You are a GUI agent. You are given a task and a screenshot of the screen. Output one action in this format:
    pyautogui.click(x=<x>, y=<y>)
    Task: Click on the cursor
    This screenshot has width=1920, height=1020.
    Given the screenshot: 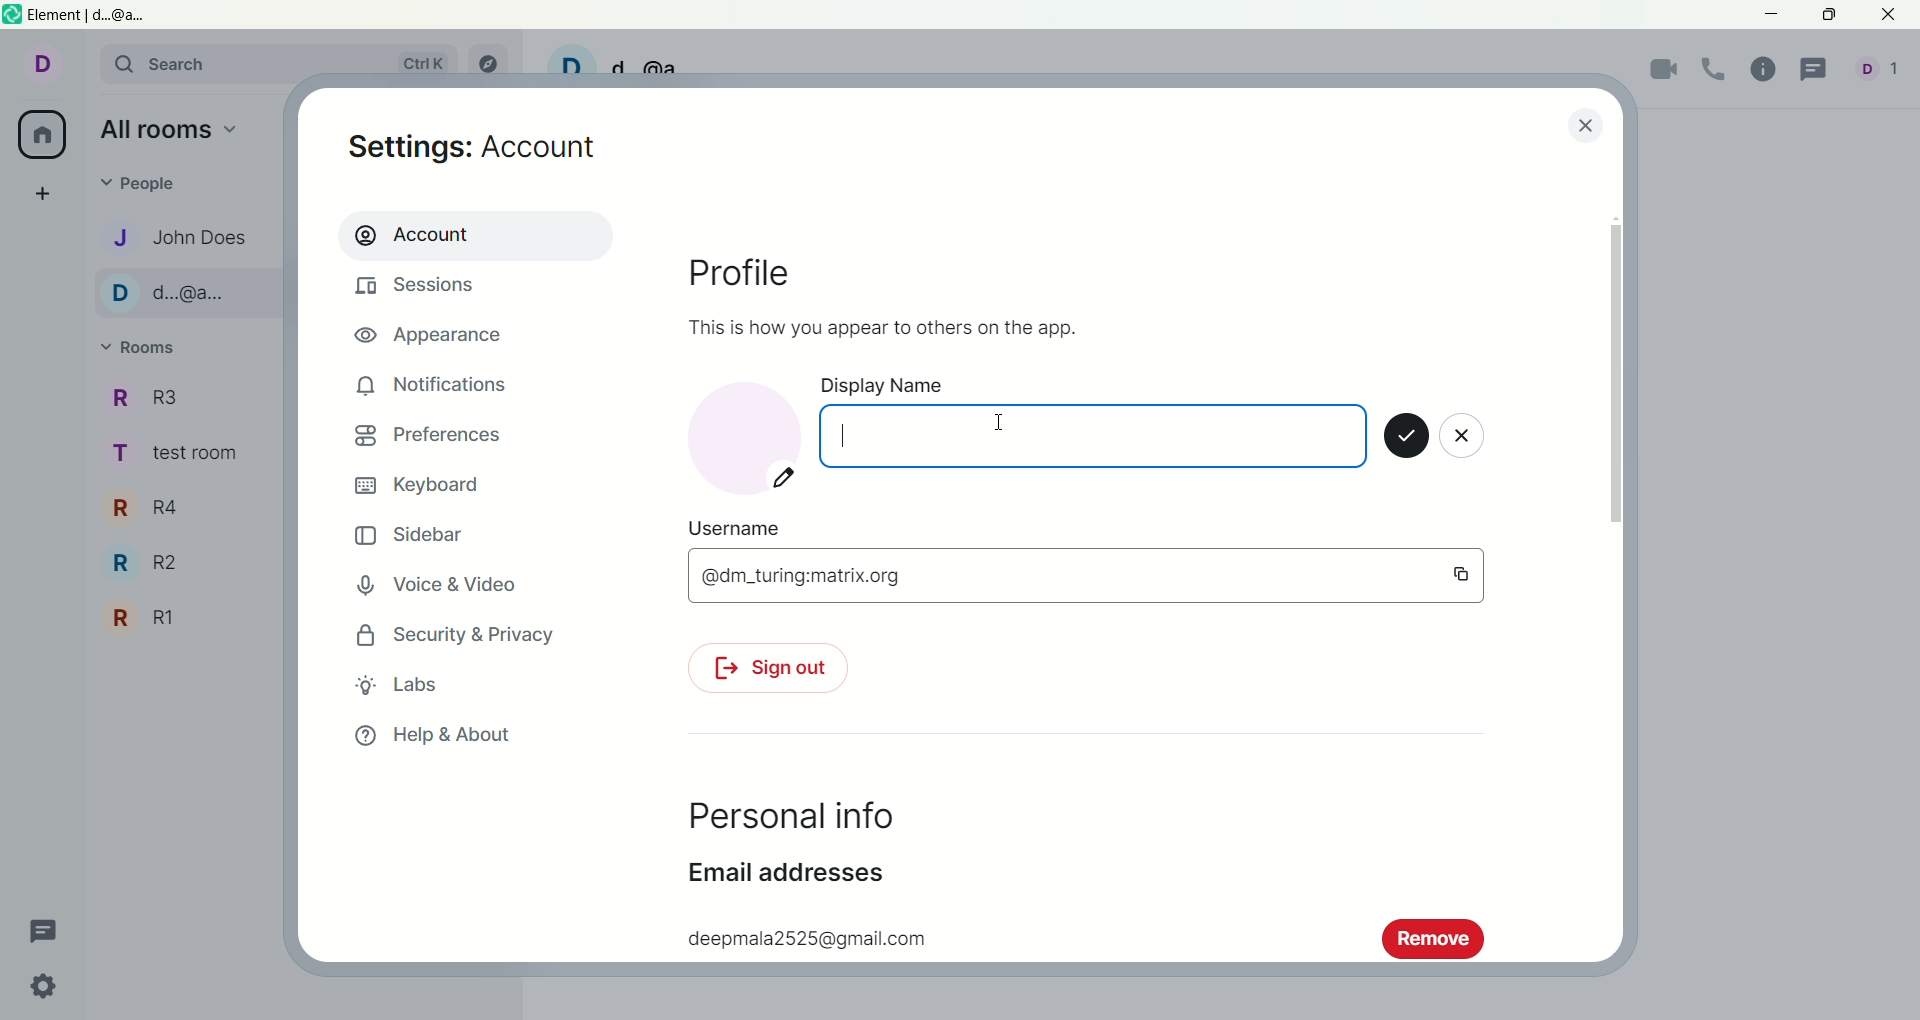 What is the action you would take?
    pyautogui.click(x=848, y=436)
    